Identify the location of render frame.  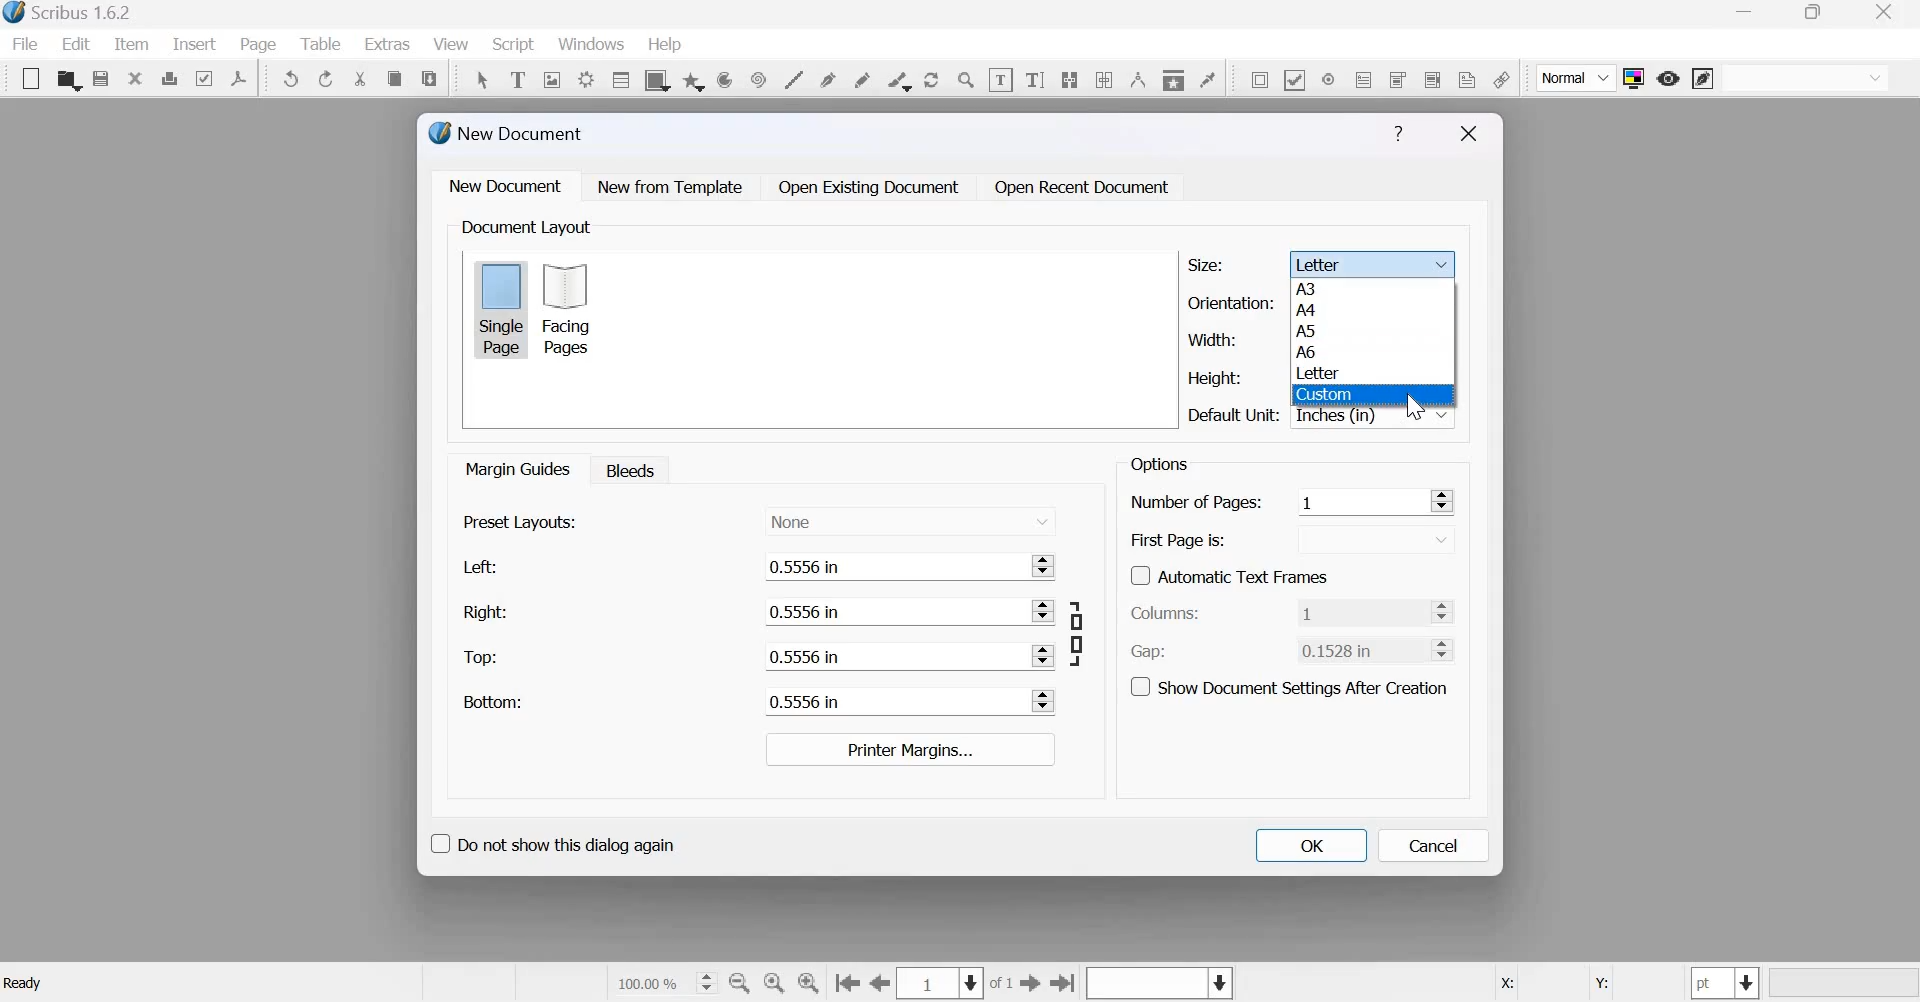
(585, 77).